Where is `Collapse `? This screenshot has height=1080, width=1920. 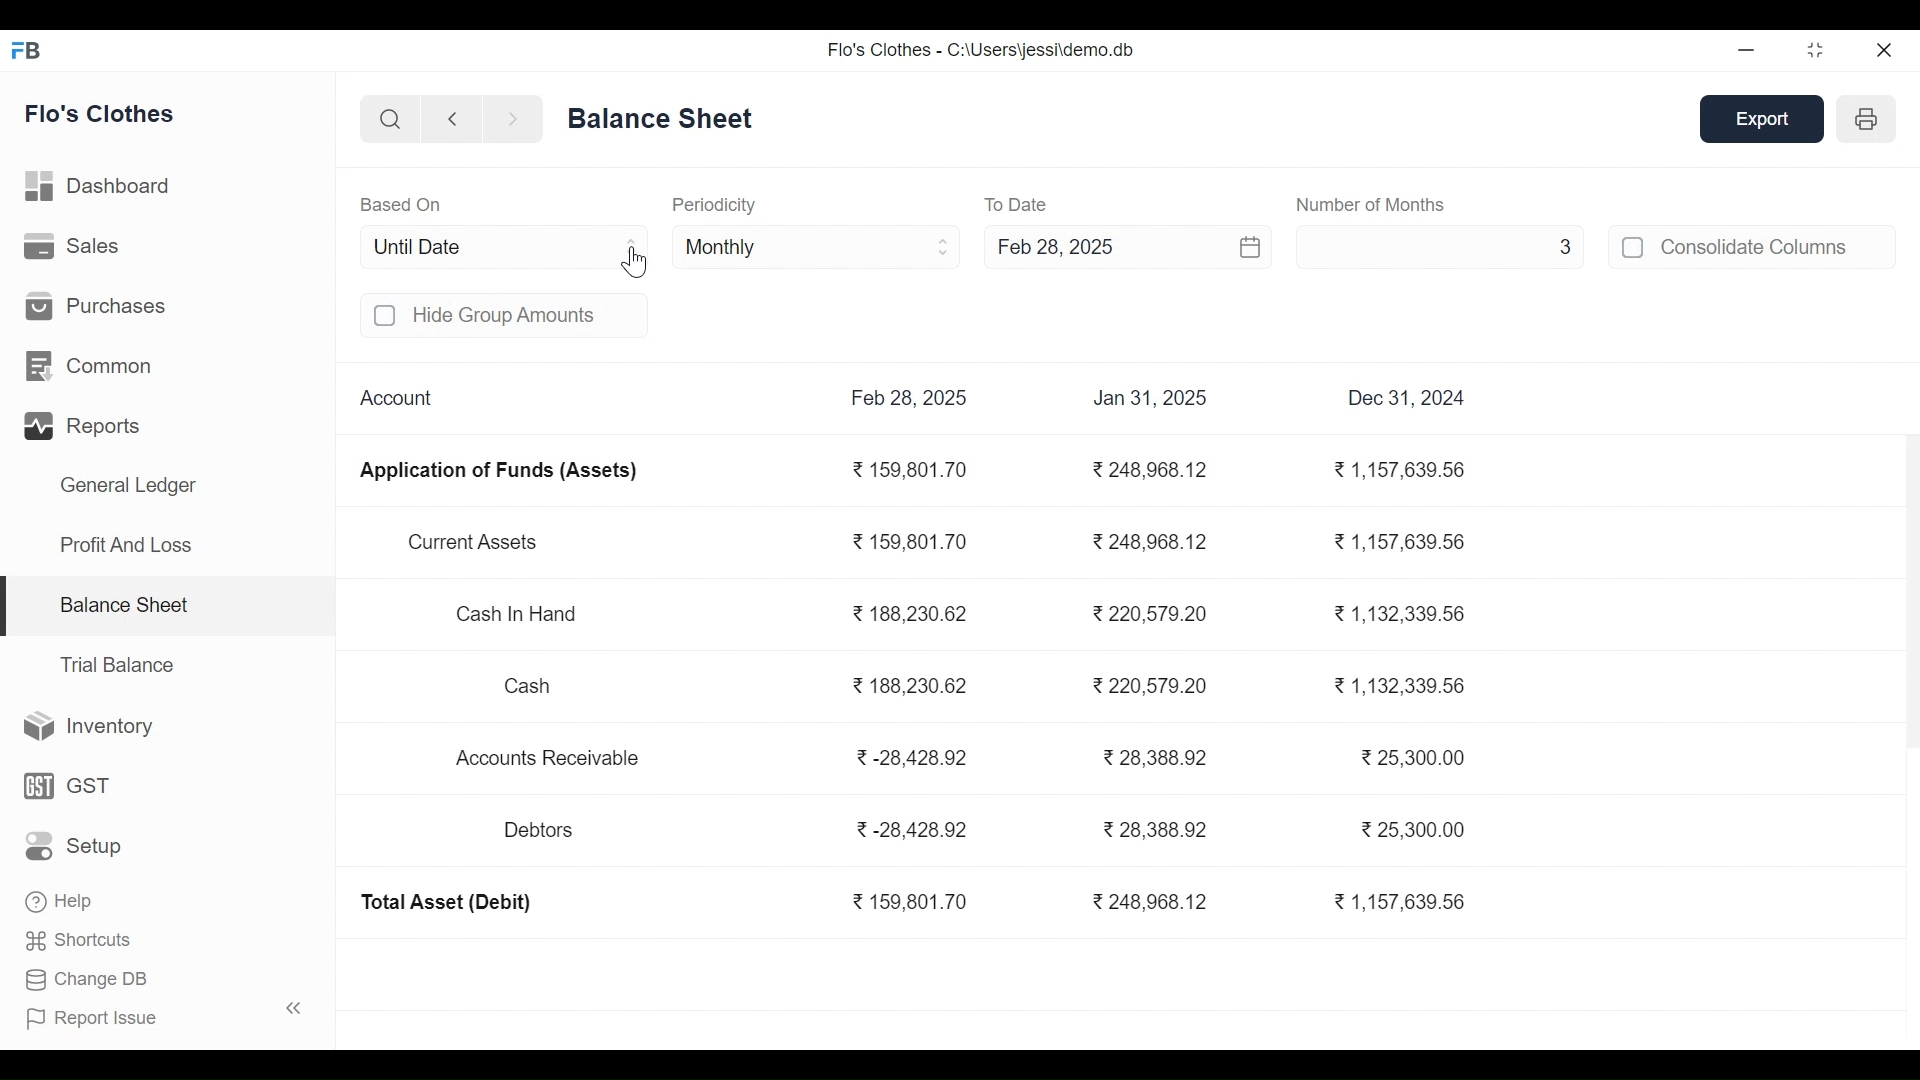 Collapse  is located at coordinates (294, 1007).